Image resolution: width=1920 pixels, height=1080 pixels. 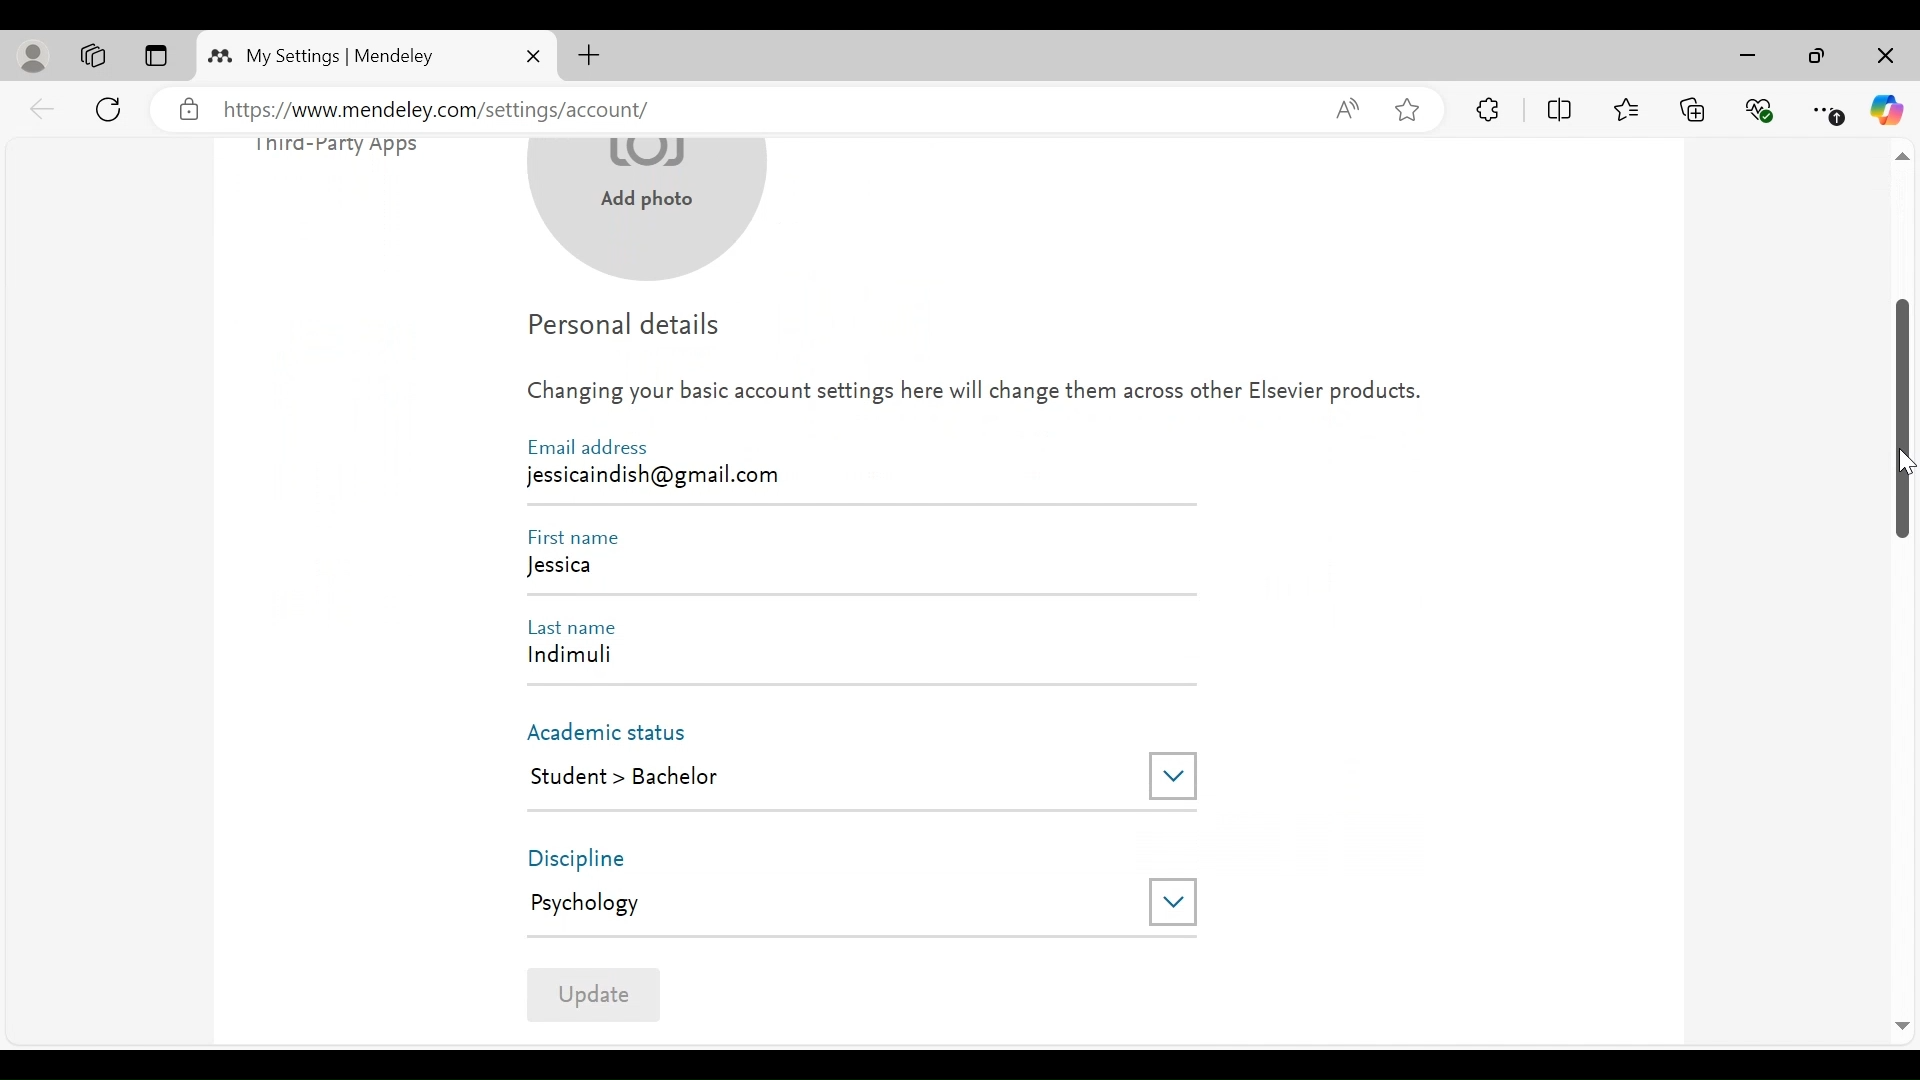 What do you see at coordinates (155, 57) in the screenshot?
I see `Tab Actions Menu` at bounding box center [155, 57].